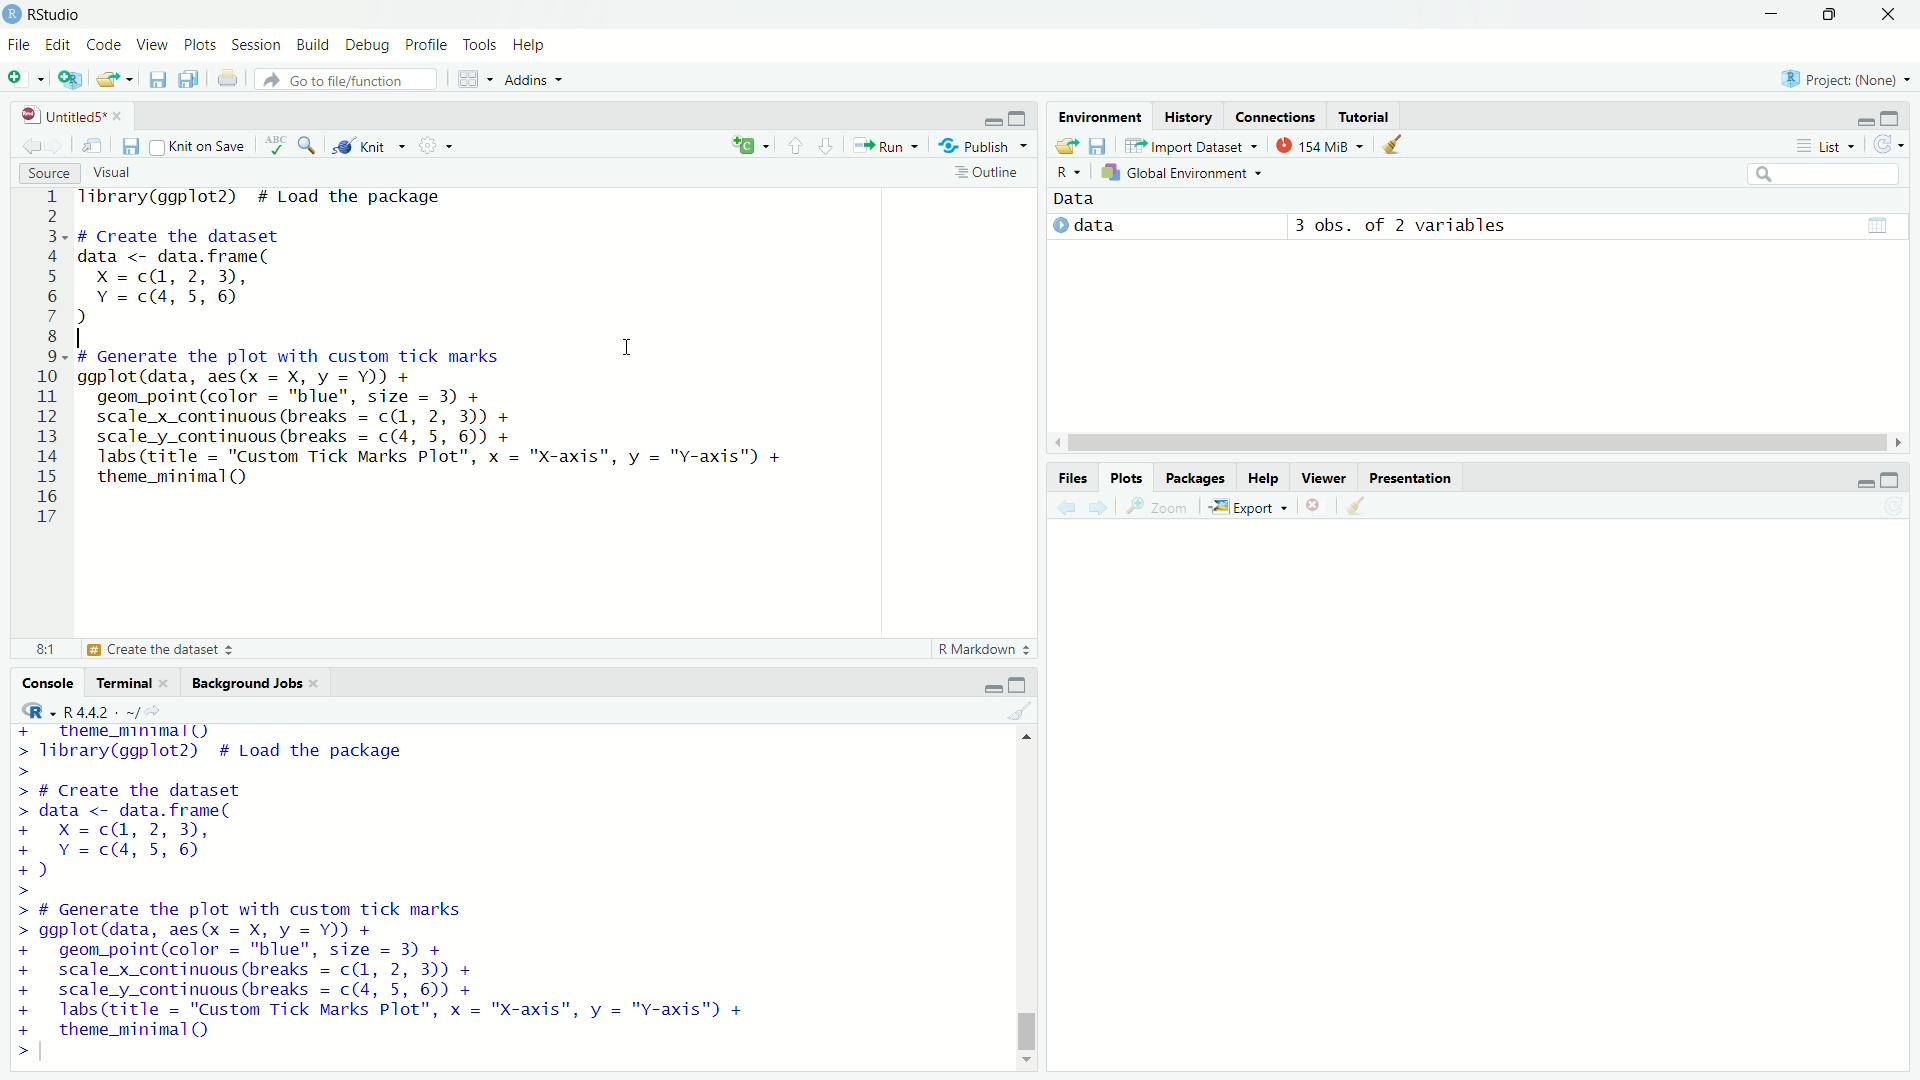 The height and width of the screenshot is (1080, 1920). Describe the element at coordinates (1028, 742) in the screenshot. I see `move up` at that location.